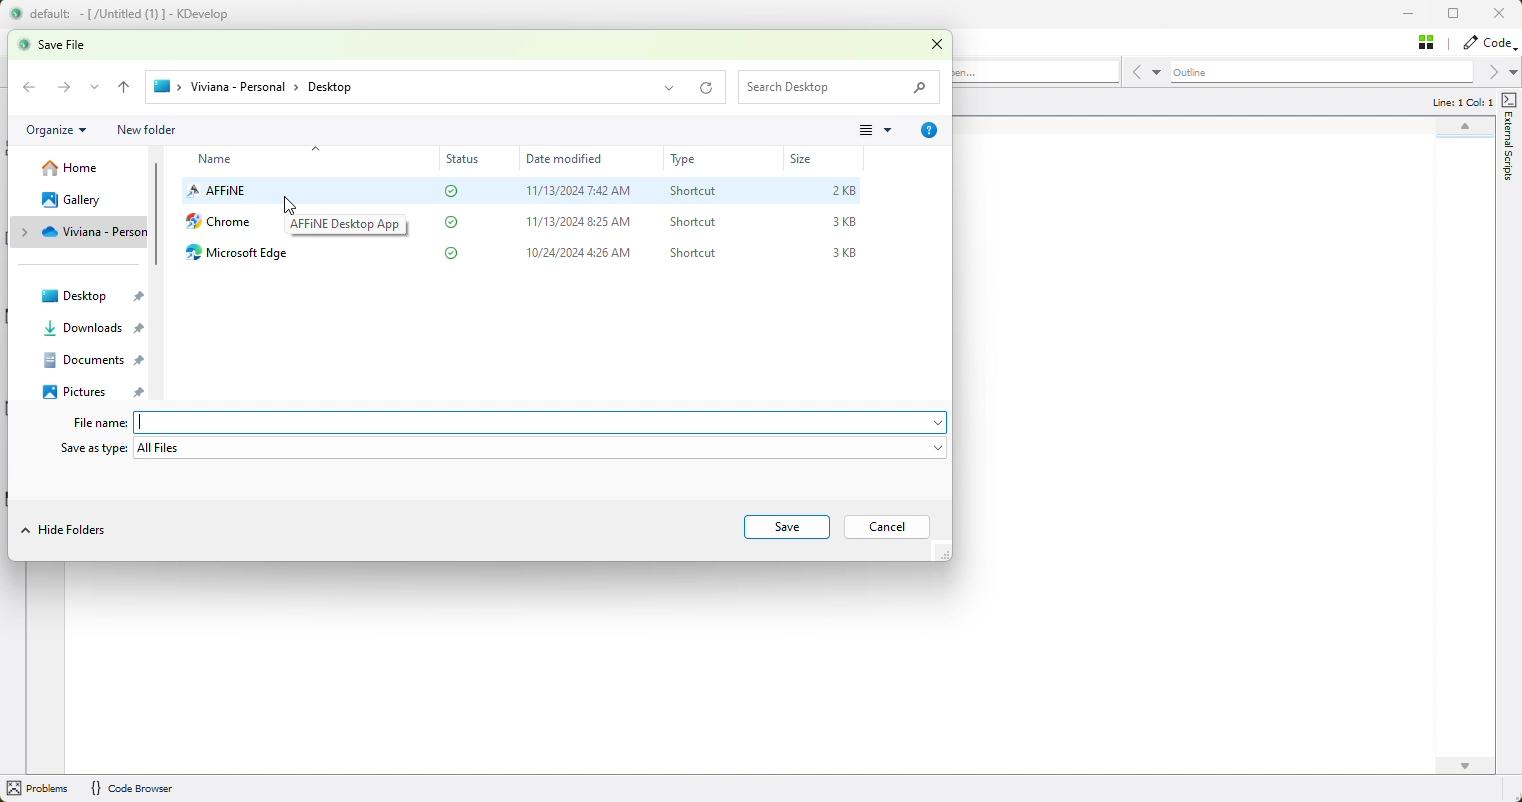 This screenshot has height=802, width=1522. I want to click on chrome, so click(220, 223).